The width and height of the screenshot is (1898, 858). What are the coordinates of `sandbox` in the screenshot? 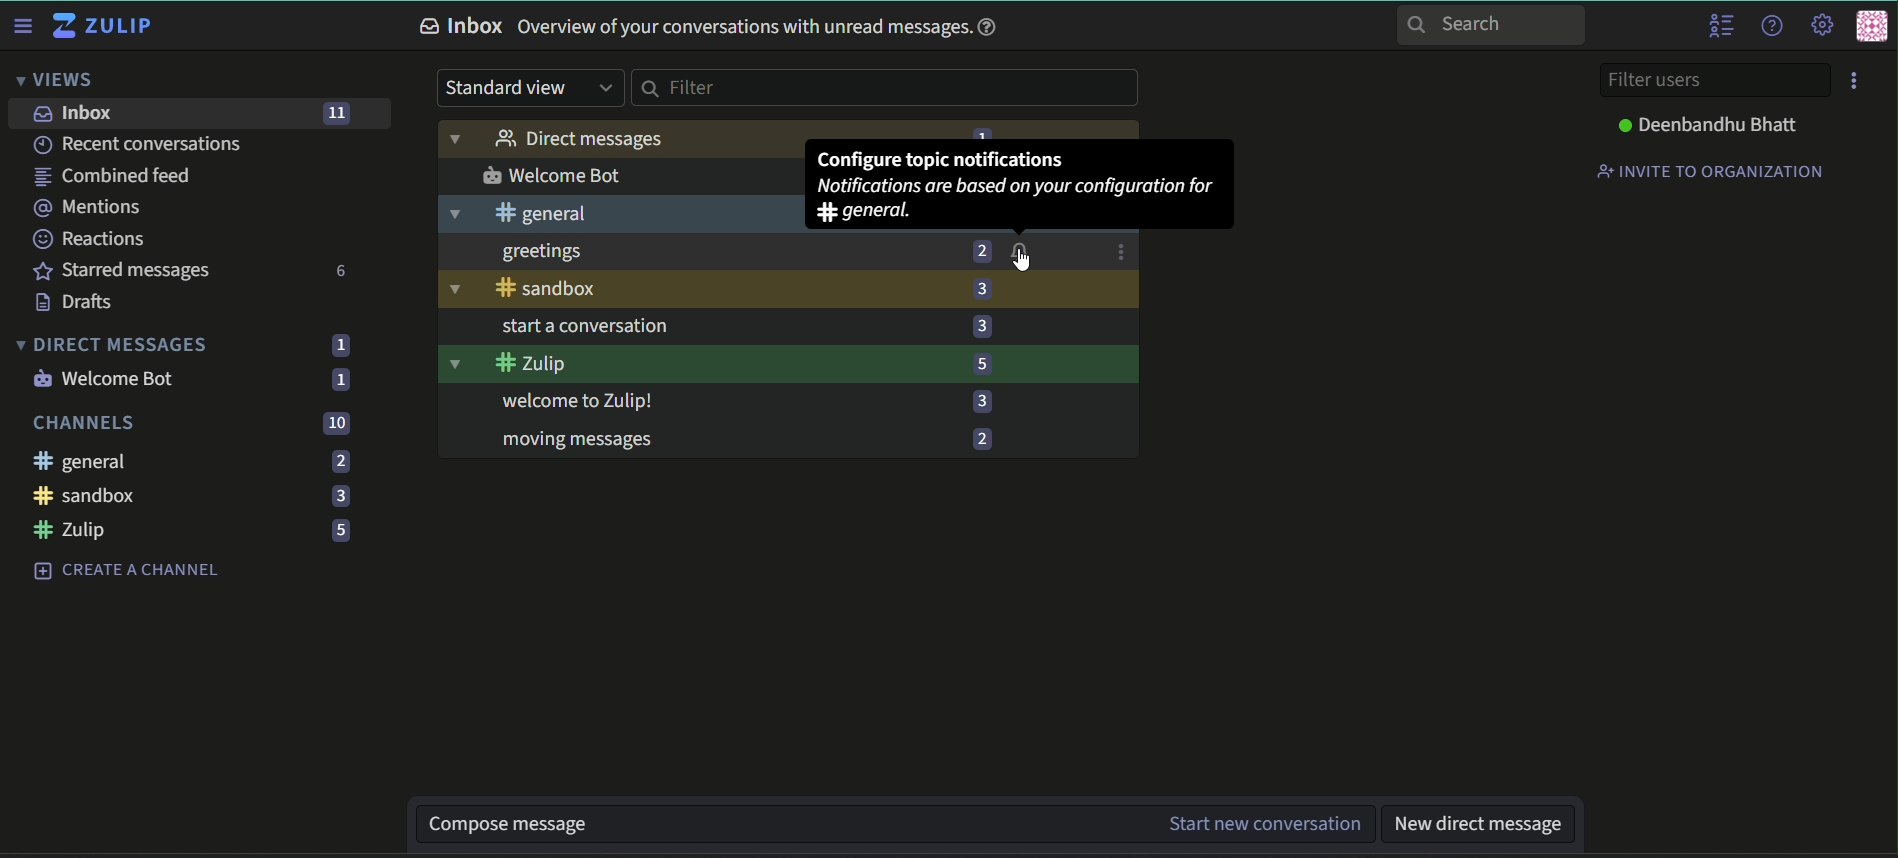 It's located at (89, 497).